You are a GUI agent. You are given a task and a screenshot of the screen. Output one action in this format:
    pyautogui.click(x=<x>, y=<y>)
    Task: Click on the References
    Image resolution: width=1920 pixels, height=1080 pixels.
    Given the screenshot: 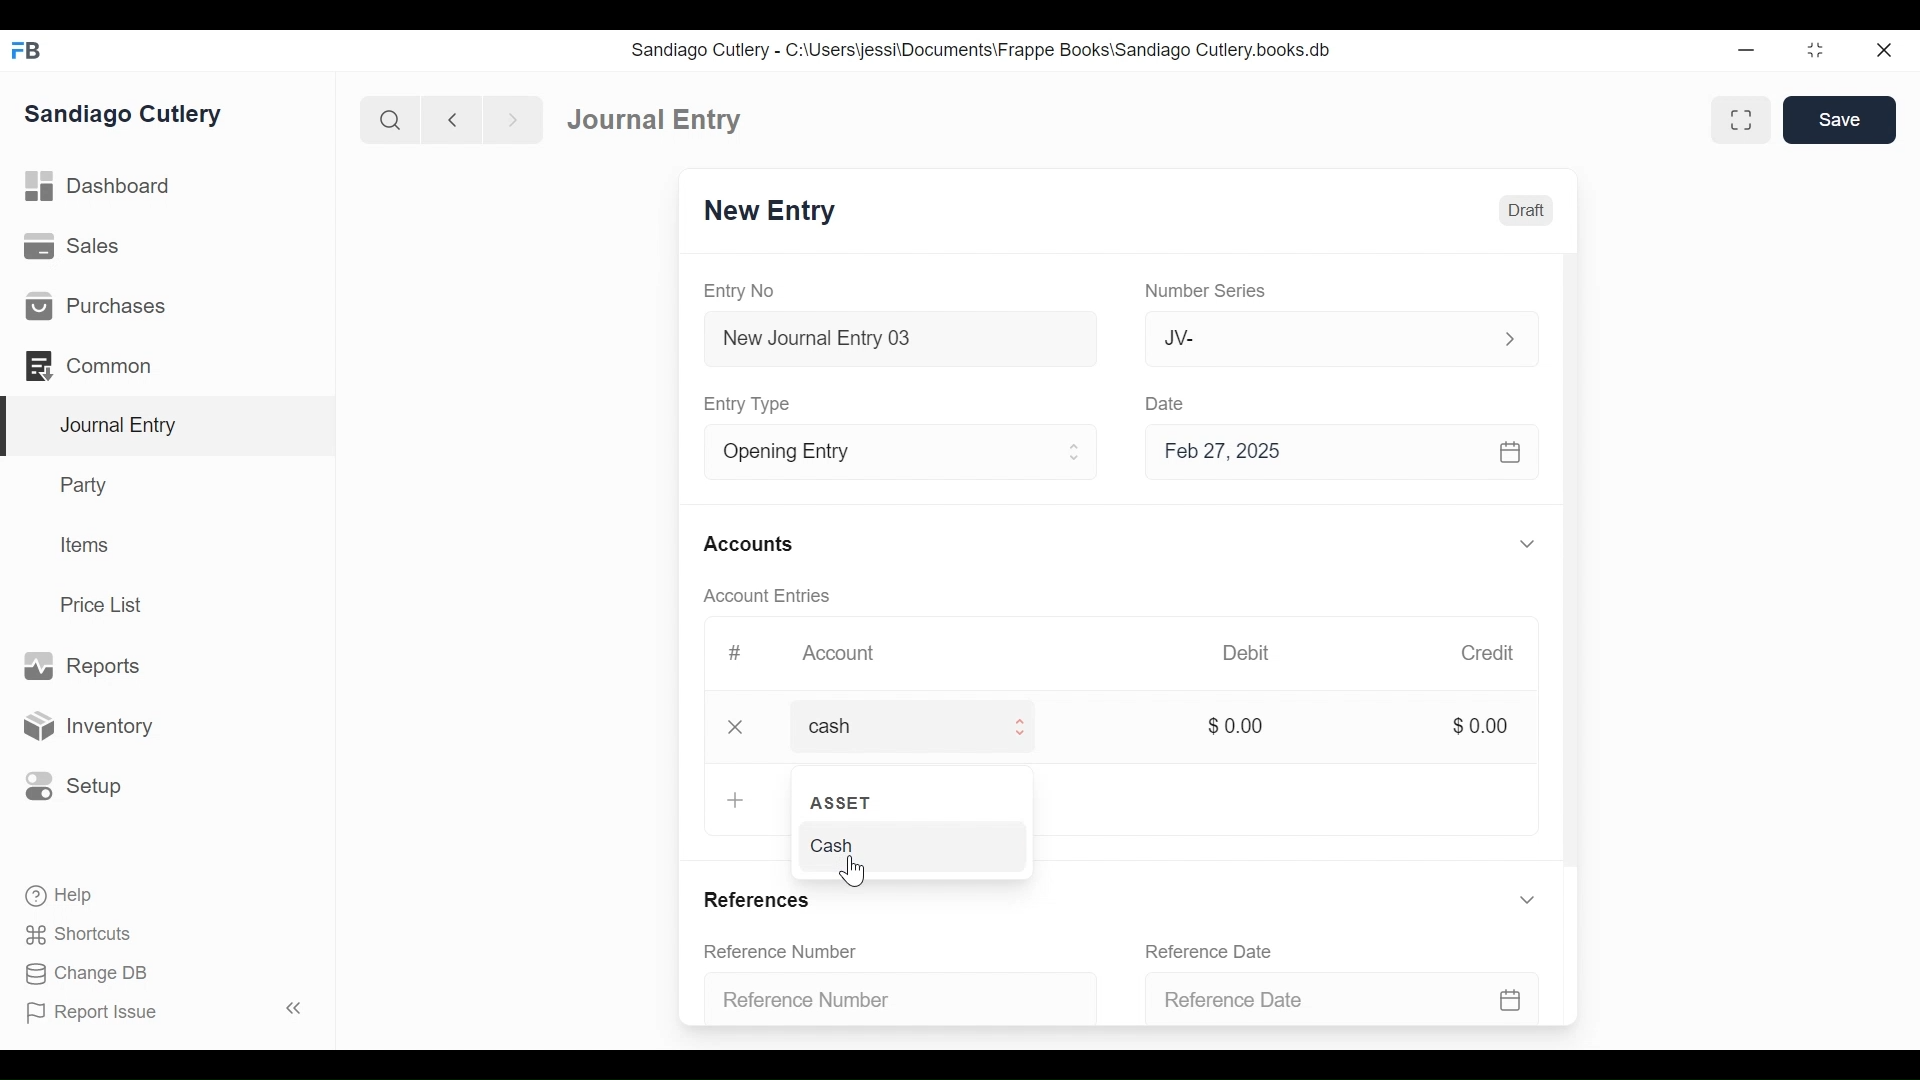 What is the action you would take?
    pyautogui.click(x=765, y=897)
    